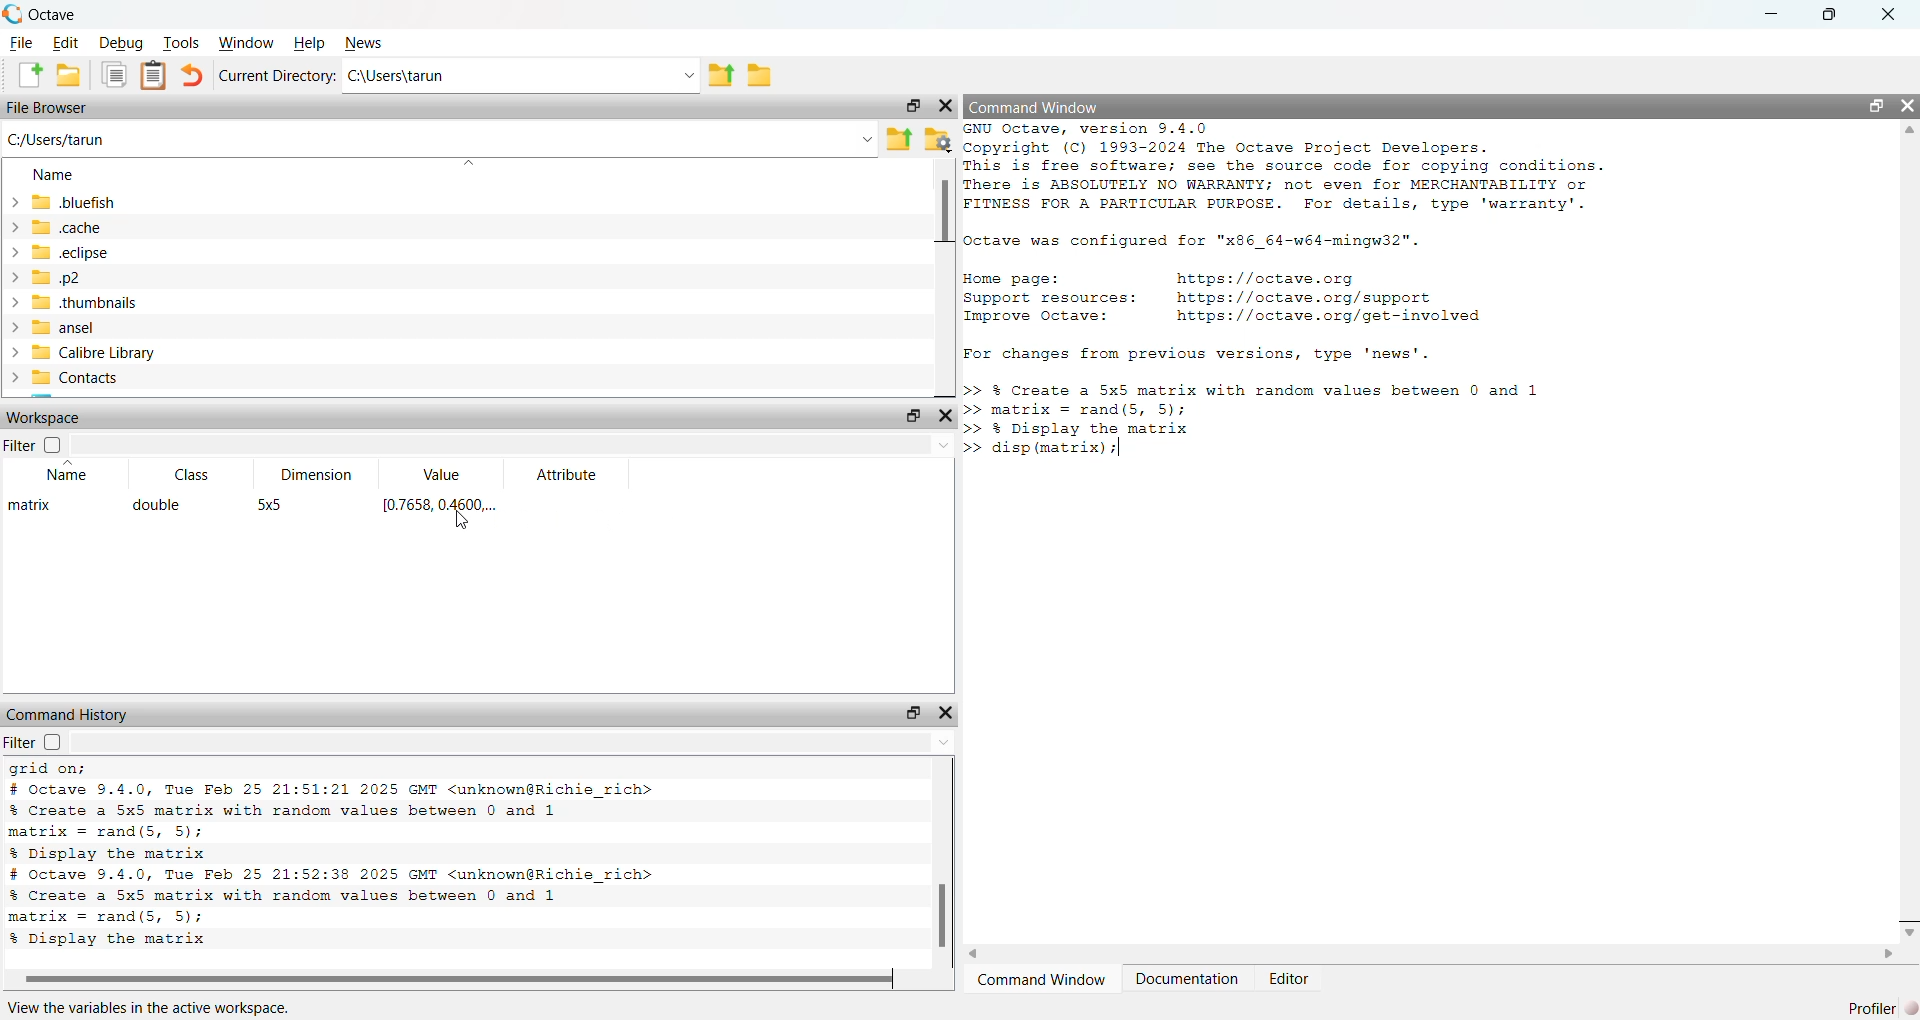  Describe the element at coordinates (36, 512) in the screenshot. I see `matrix` at that location.